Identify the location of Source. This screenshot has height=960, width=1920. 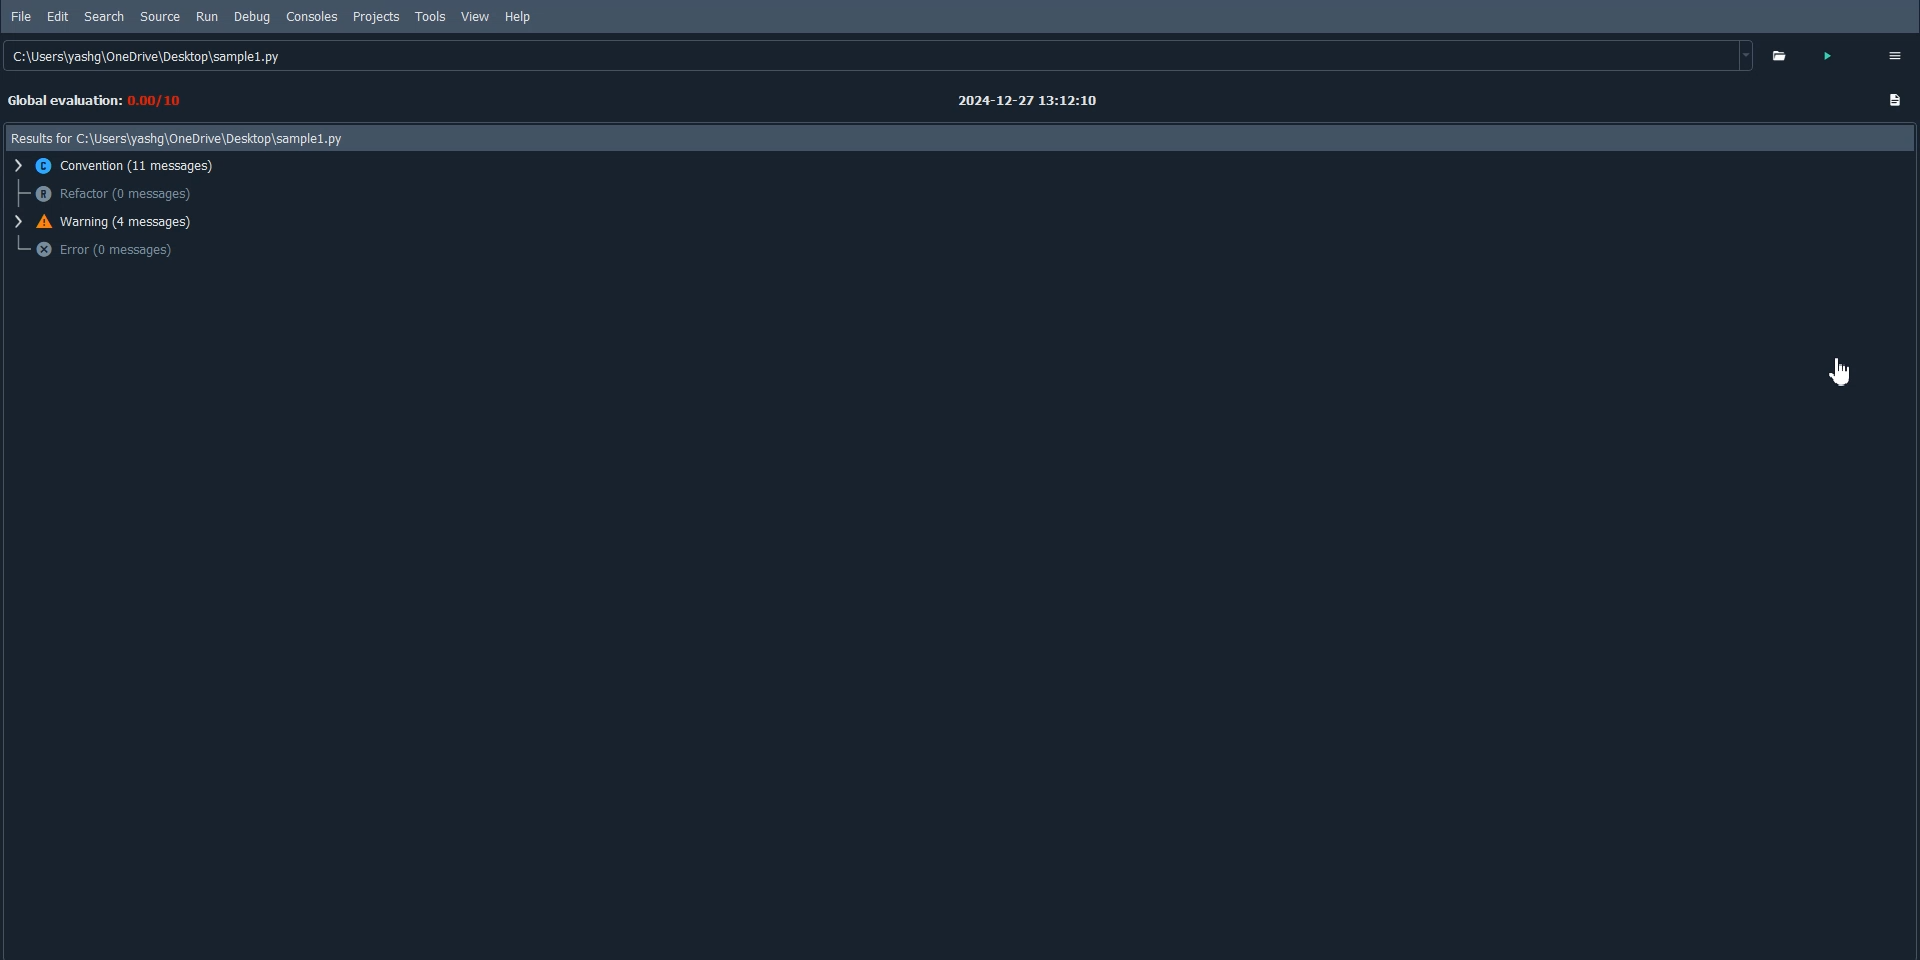
(161, 17).